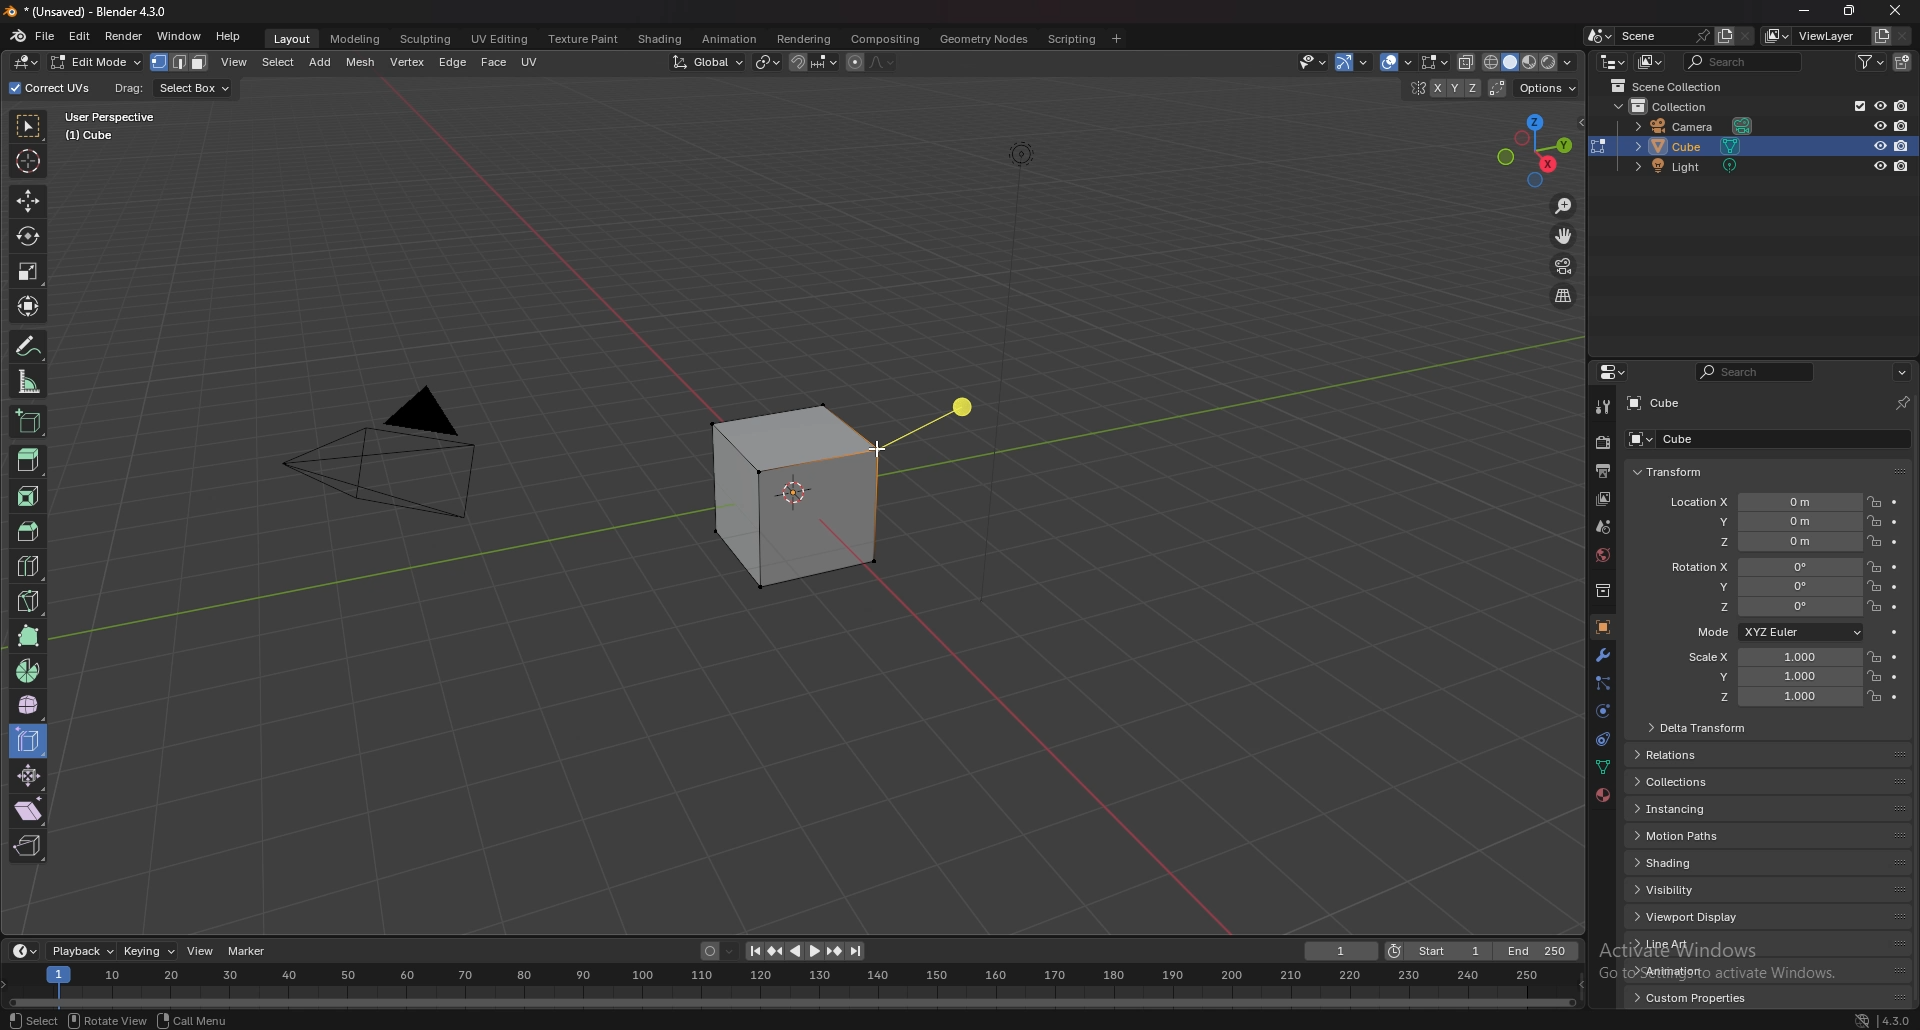 This screenshot has width=1920, height=1030. I want to click on correct uvs, so click(52, 88).